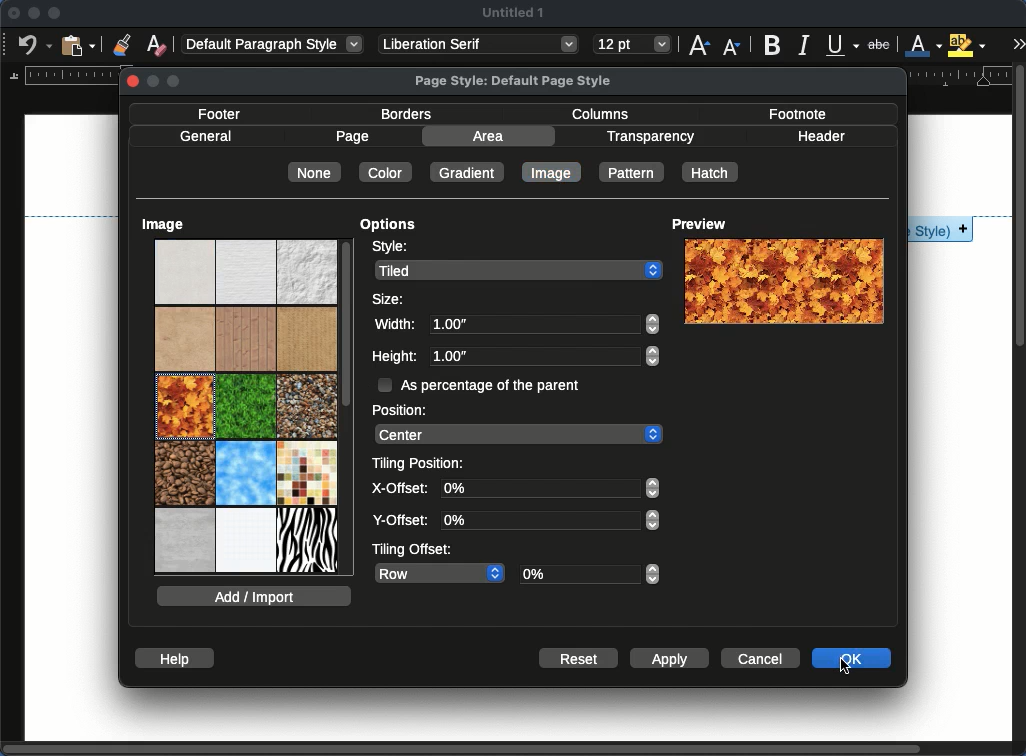 The width and height of the screenshot is (1026, 756). Describe the element at coordinates (480, 386) in the screenshot. I see `as percentage of the parent` at that location.